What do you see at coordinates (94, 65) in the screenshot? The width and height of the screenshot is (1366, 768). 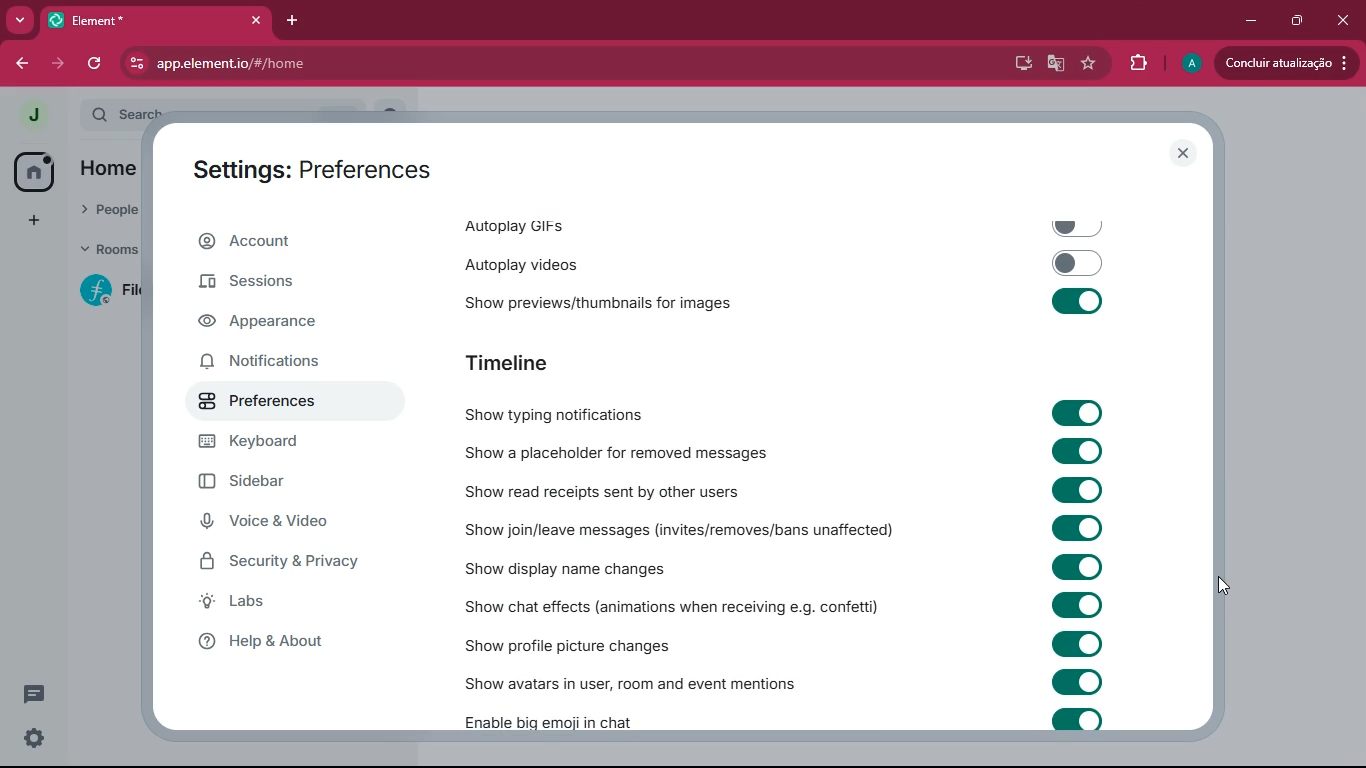 I see `refresh` at bounding box center [94, 65].